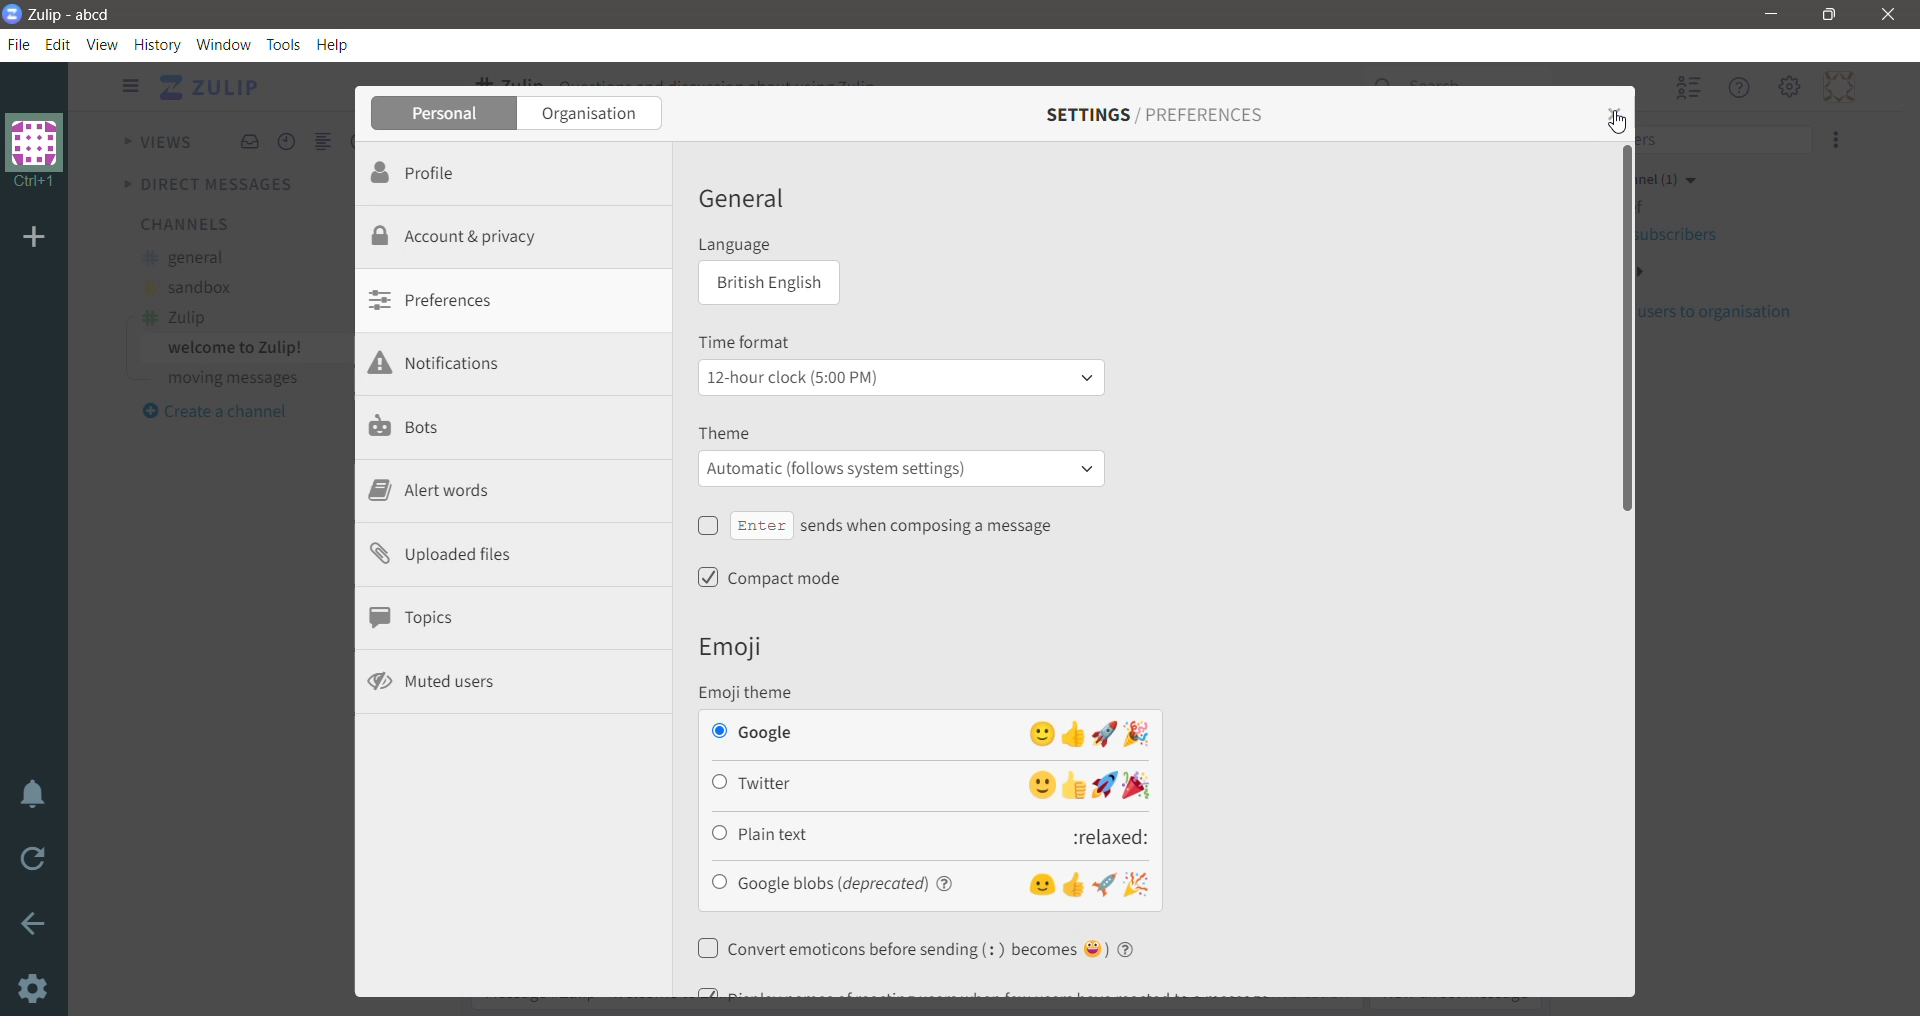  I want to click on Close, so click(1611, 113).